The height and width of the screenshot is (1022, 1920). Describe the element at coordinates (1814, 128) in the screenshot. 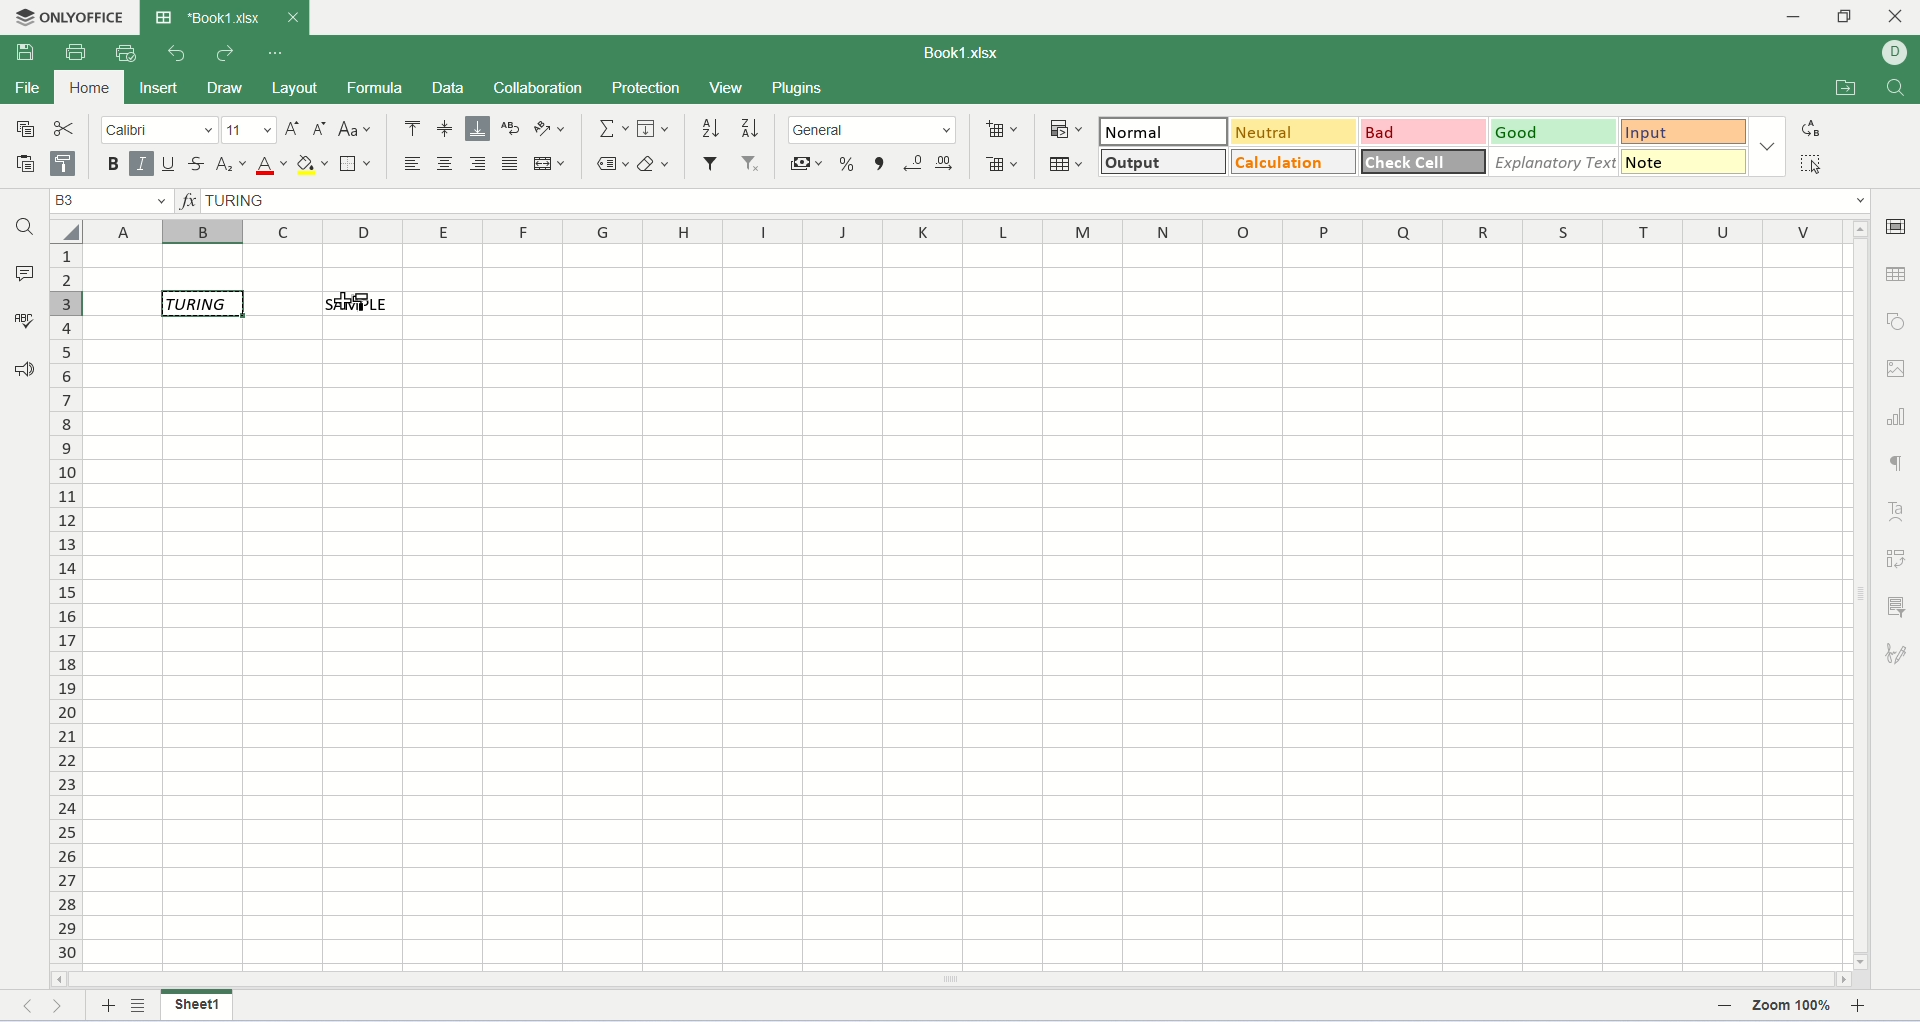

I see `replace` at that location.